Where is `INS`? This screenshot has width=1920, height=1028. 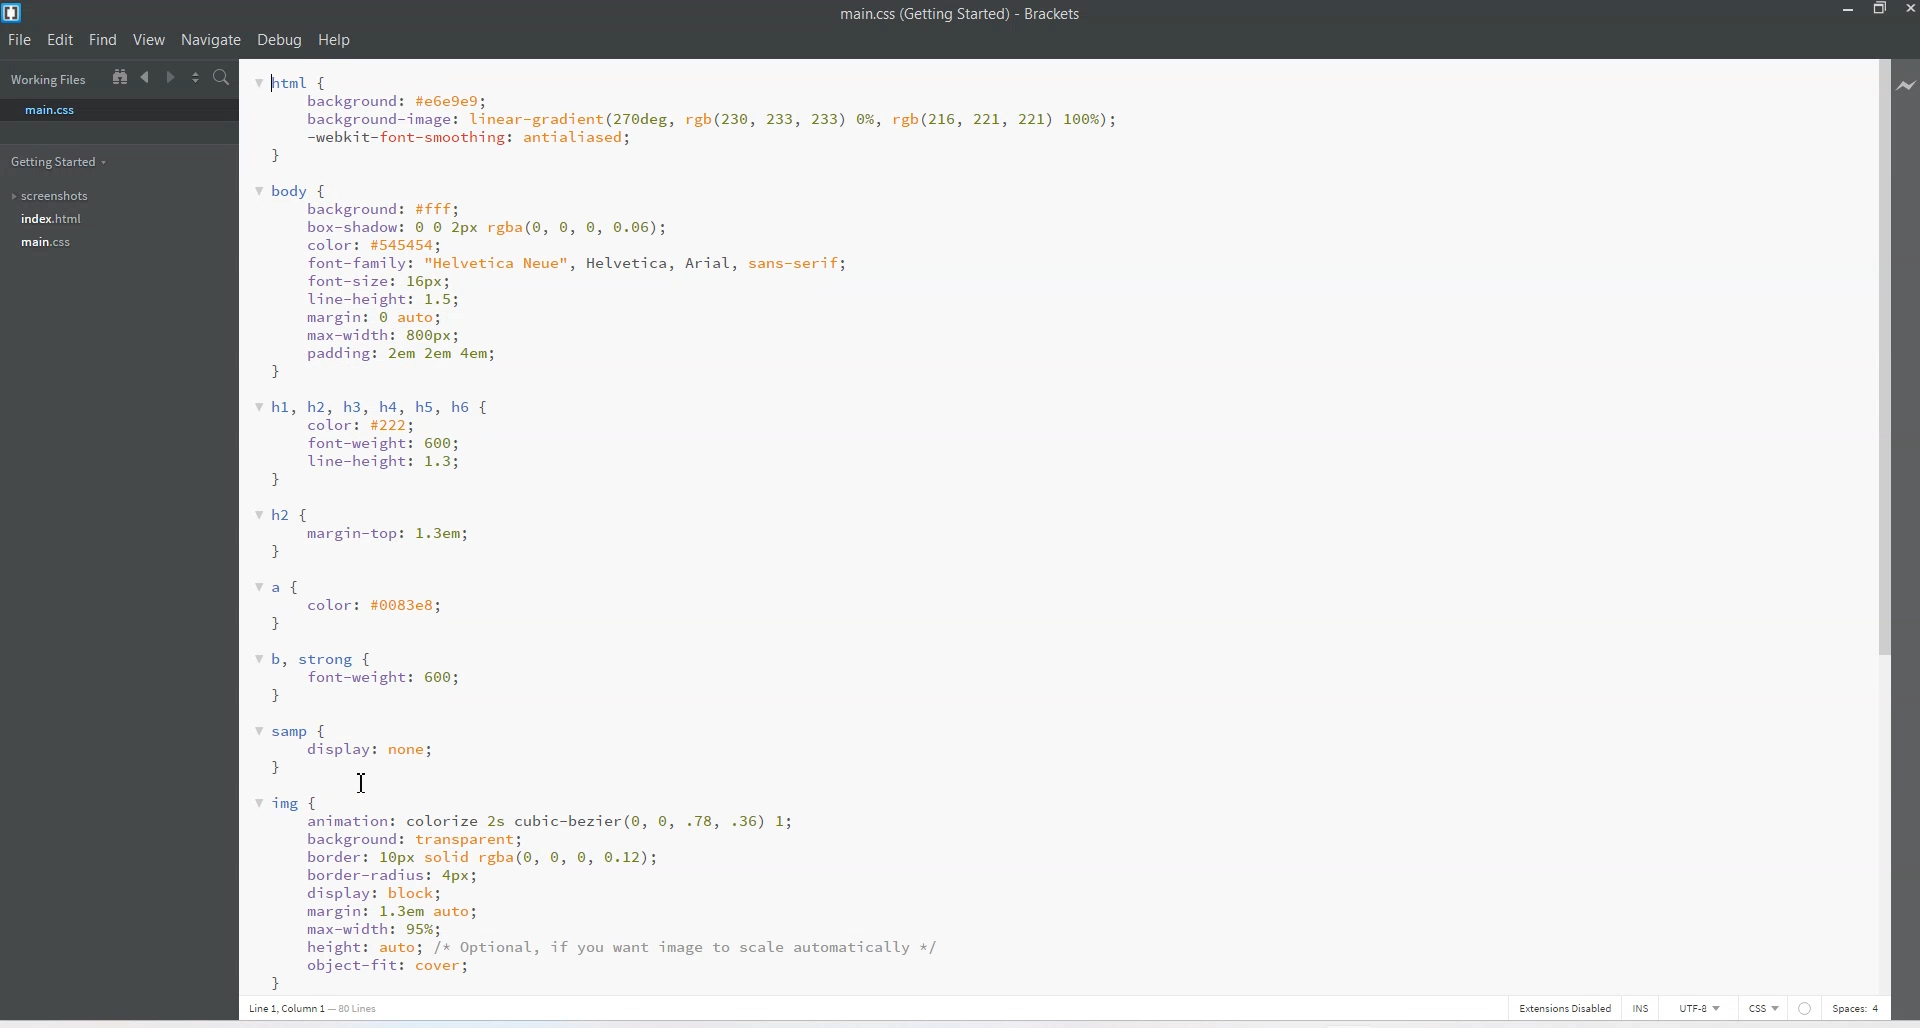
INS is located at coordinates (1631, 1007).